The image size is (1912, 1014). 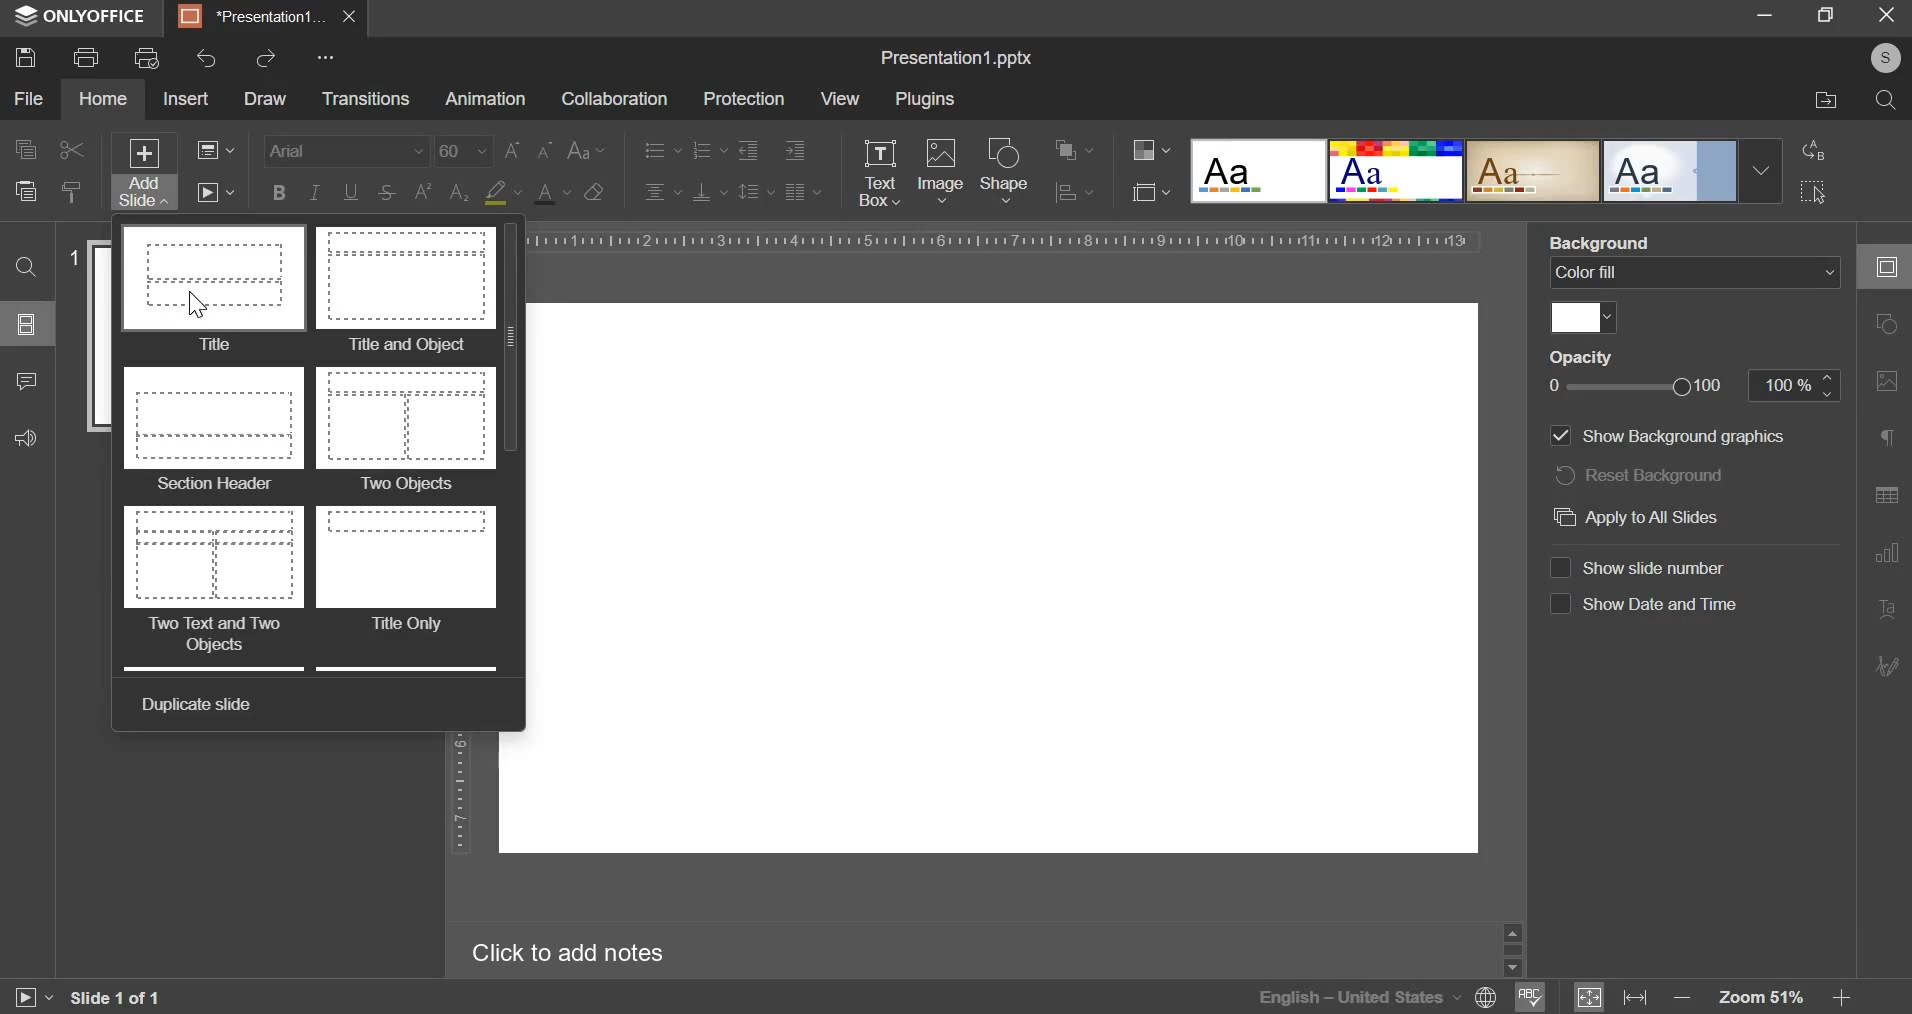 I want to click on change layout, so click(x=214, y=149).